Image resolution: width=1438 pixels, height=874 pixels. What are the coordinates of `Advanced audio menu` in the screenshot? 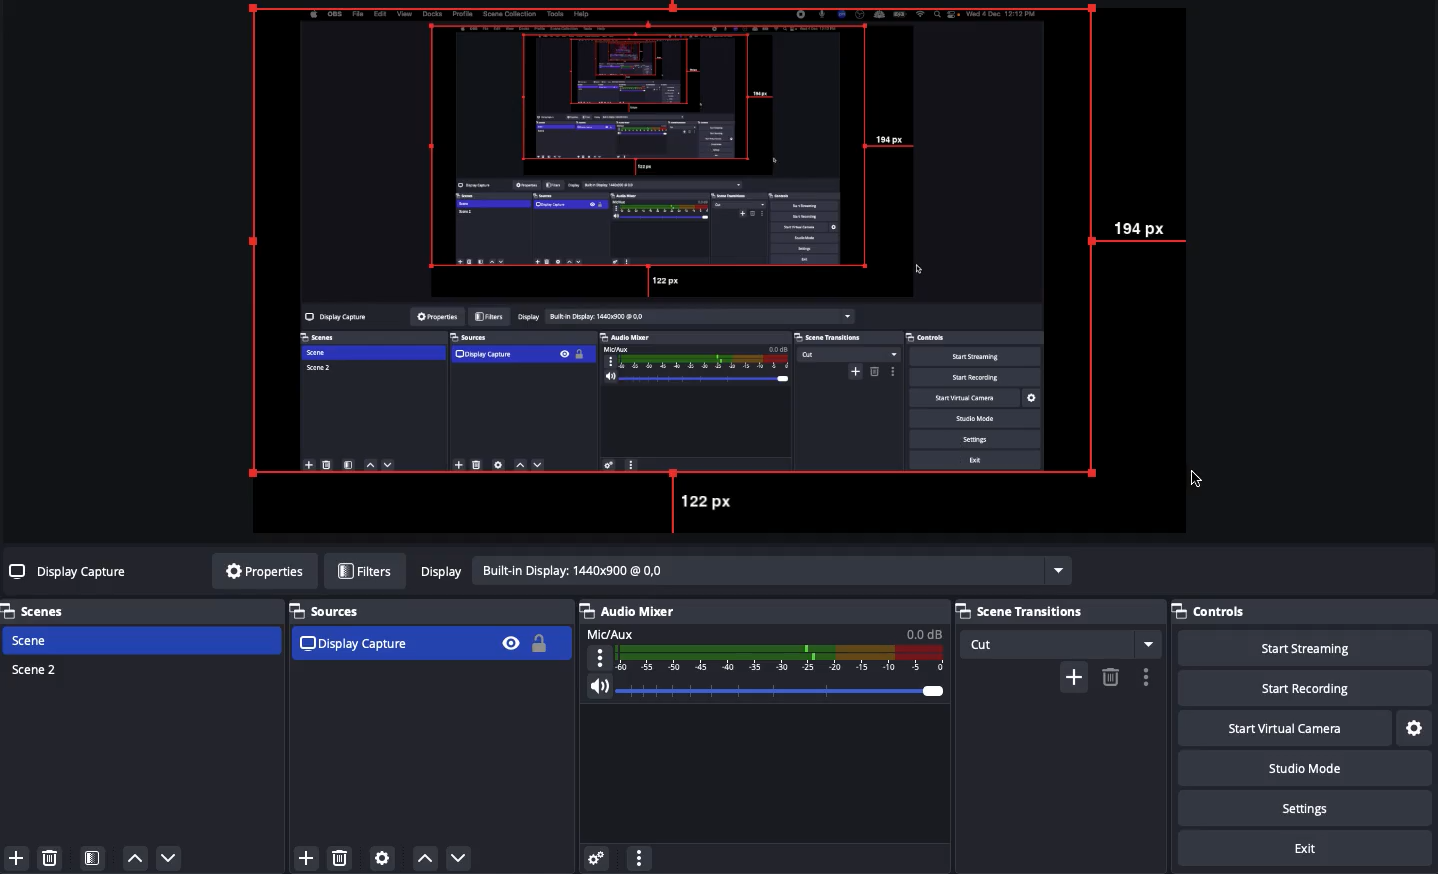 It's located at (596, 856).